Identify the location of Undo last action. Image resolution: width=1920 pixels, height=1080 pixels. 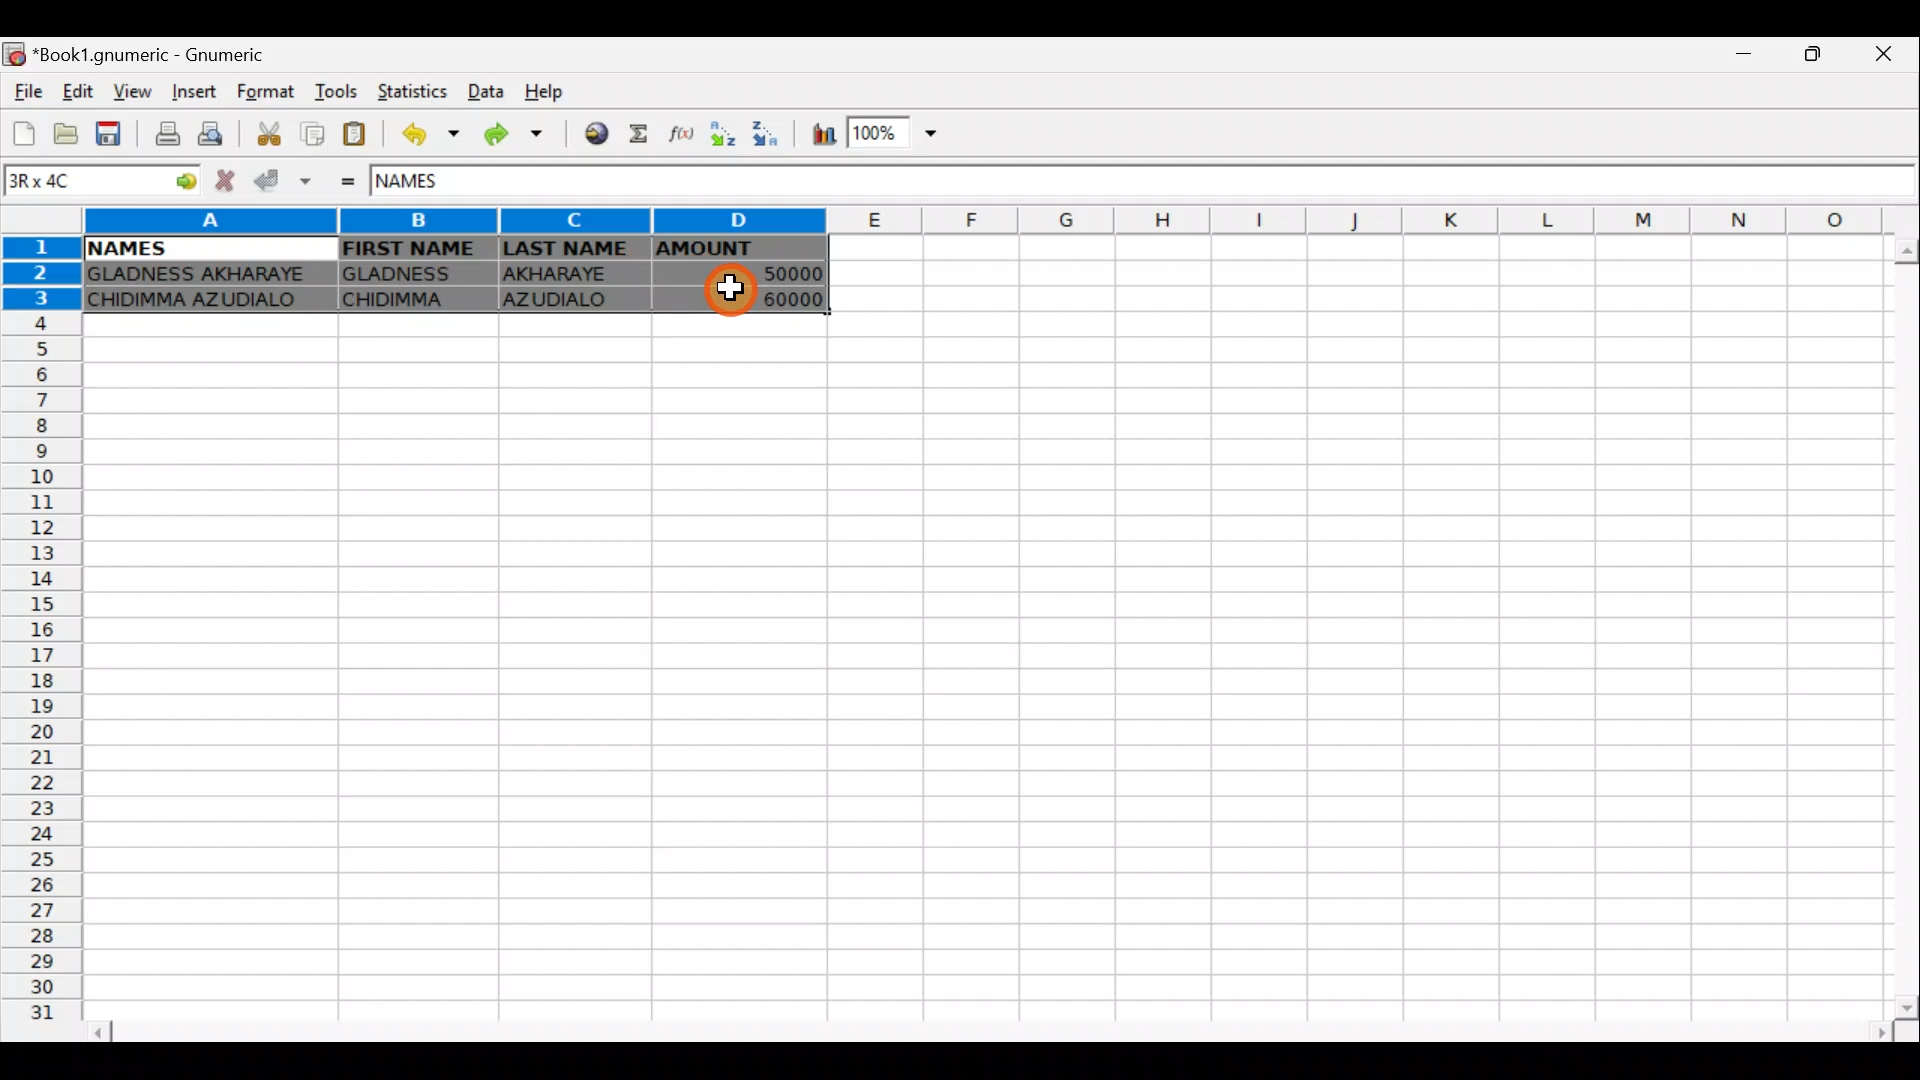
(433, 134).